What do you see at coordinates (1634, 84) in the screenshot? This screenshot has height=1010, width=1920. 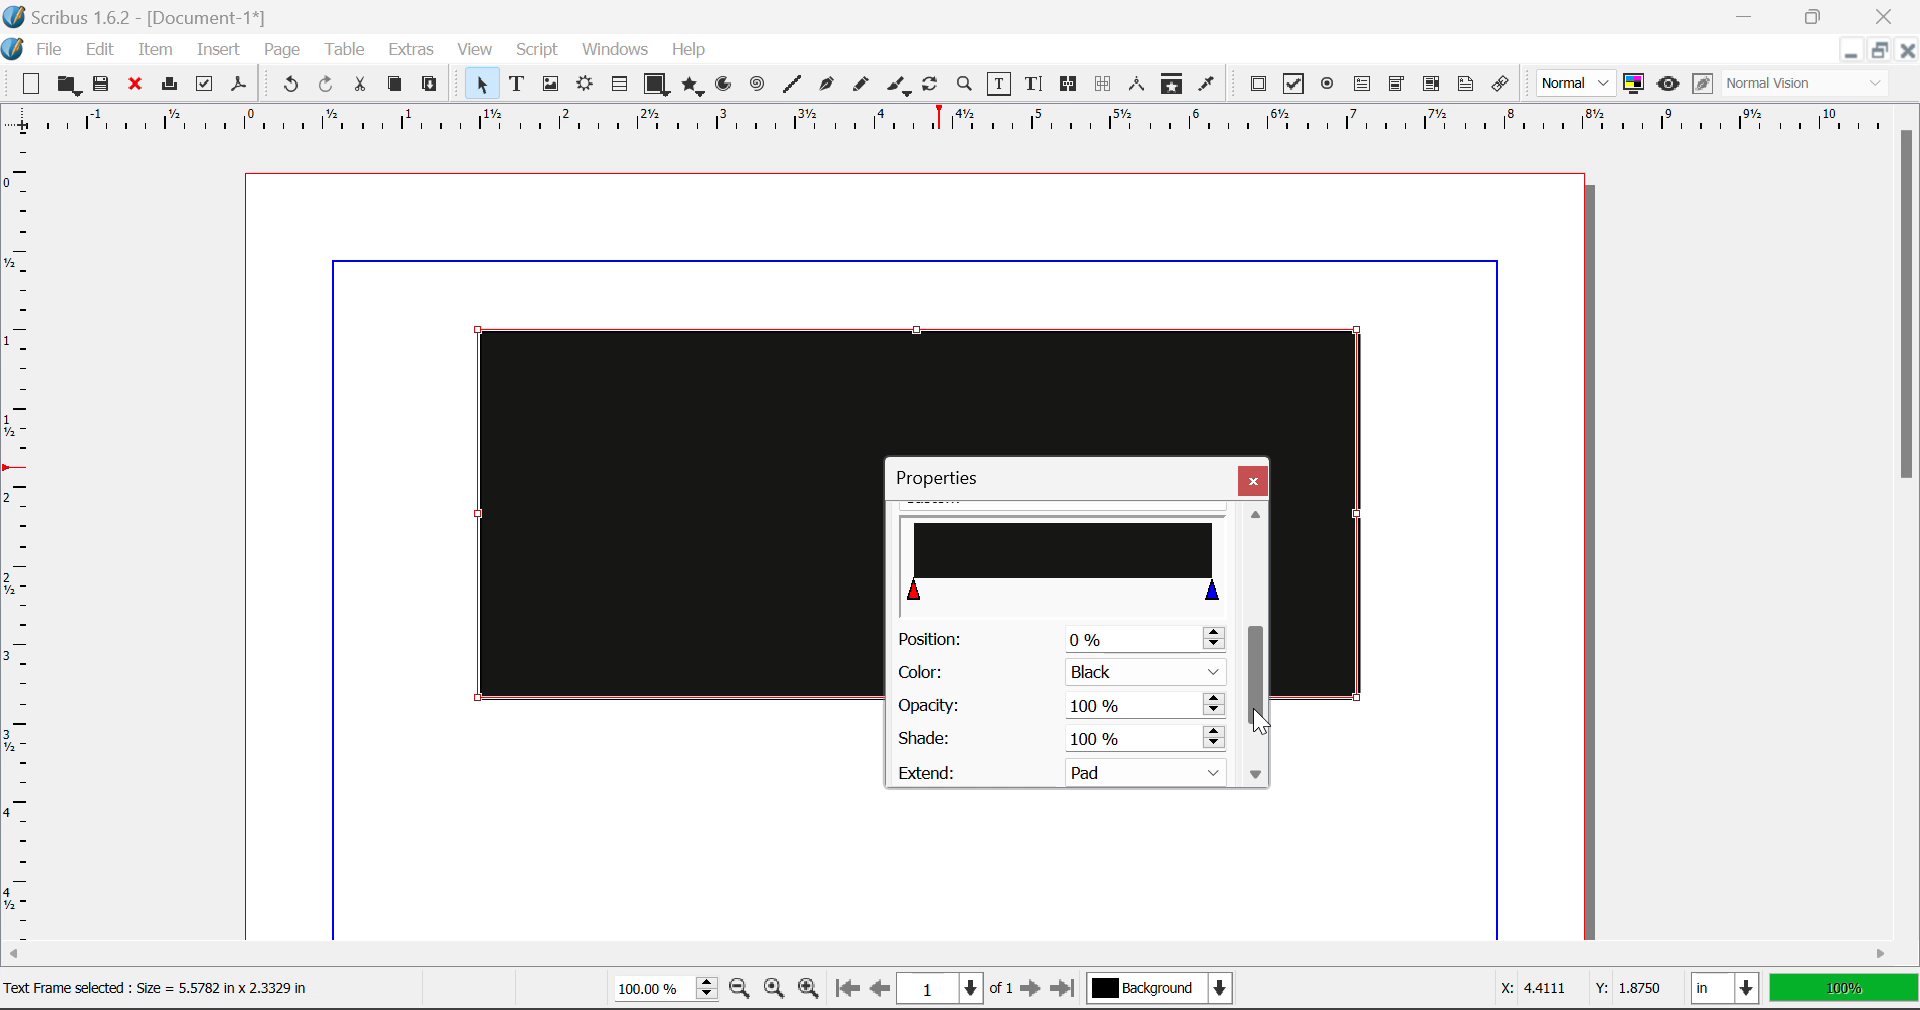 I see `Toggle Color Management` at bounding box center [1634, 84].